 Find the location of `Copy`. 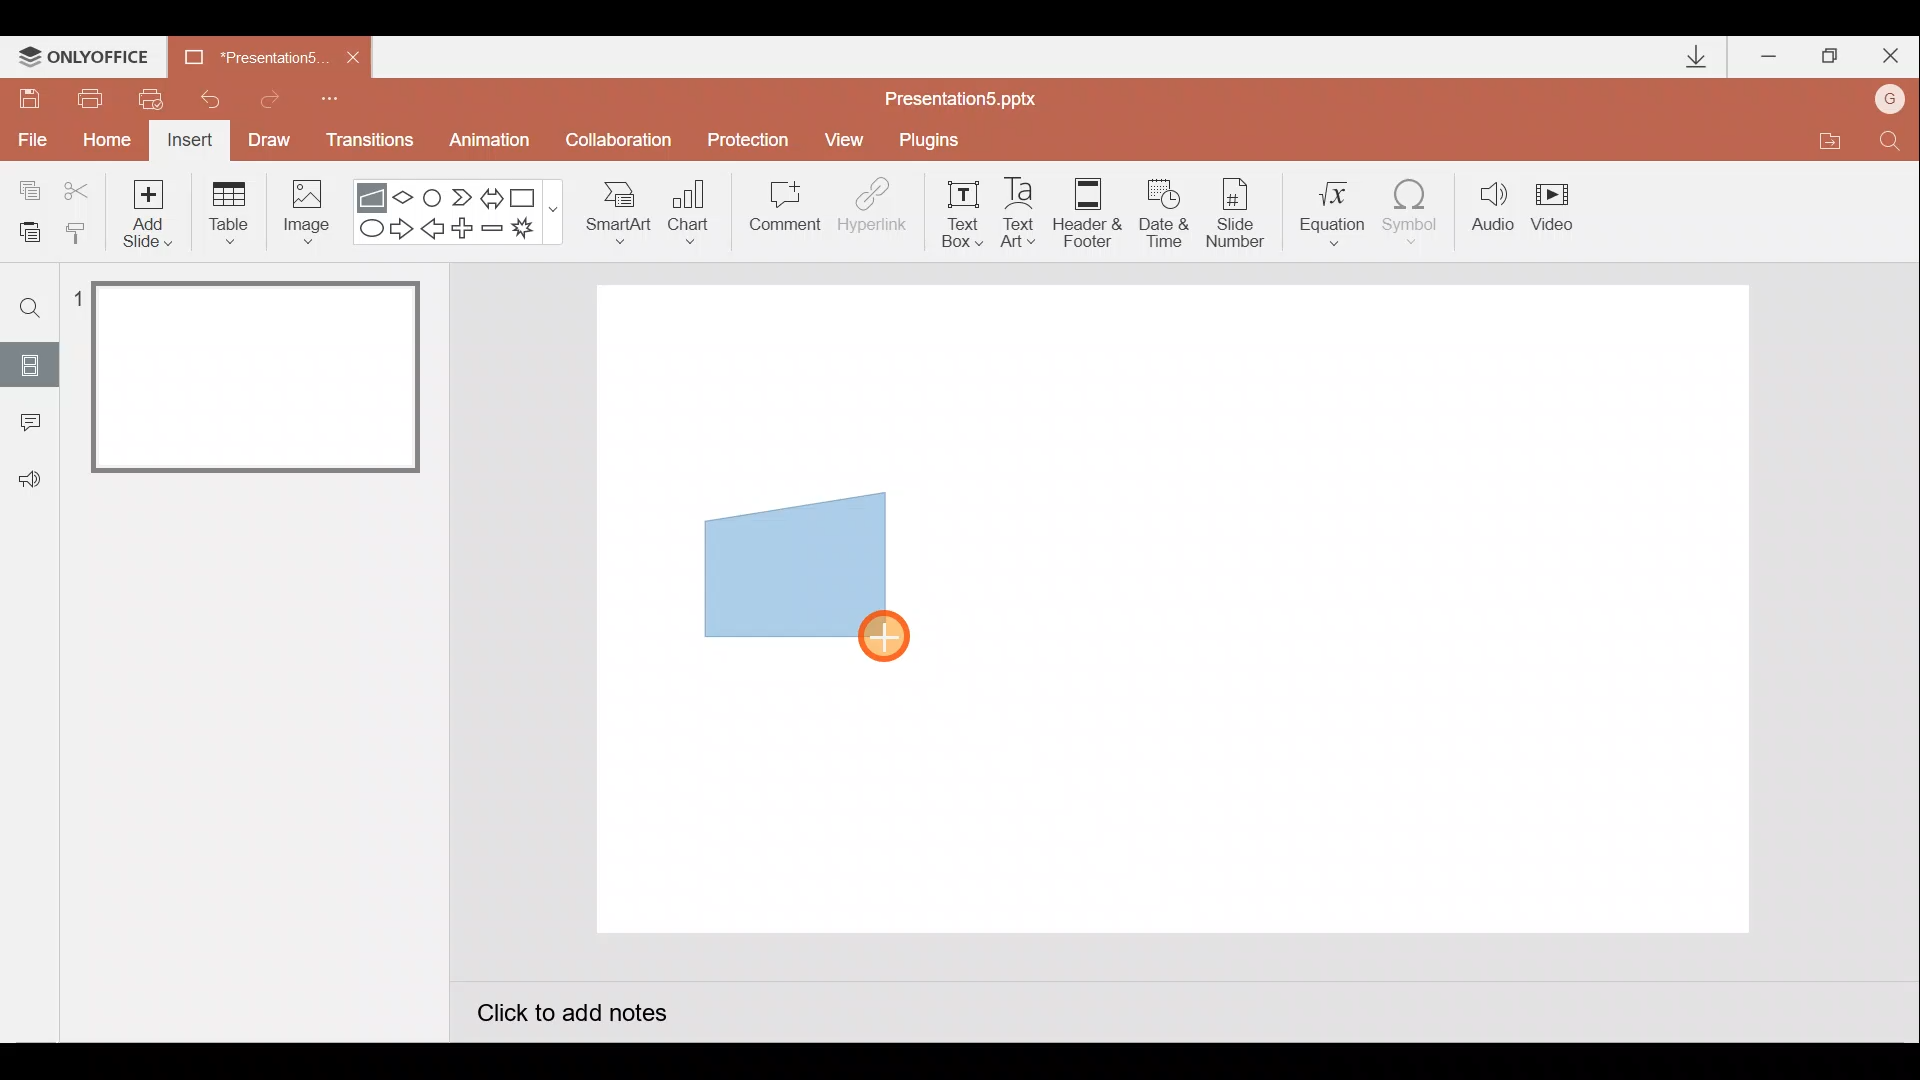

Copy is located at coordinates (26, 187).